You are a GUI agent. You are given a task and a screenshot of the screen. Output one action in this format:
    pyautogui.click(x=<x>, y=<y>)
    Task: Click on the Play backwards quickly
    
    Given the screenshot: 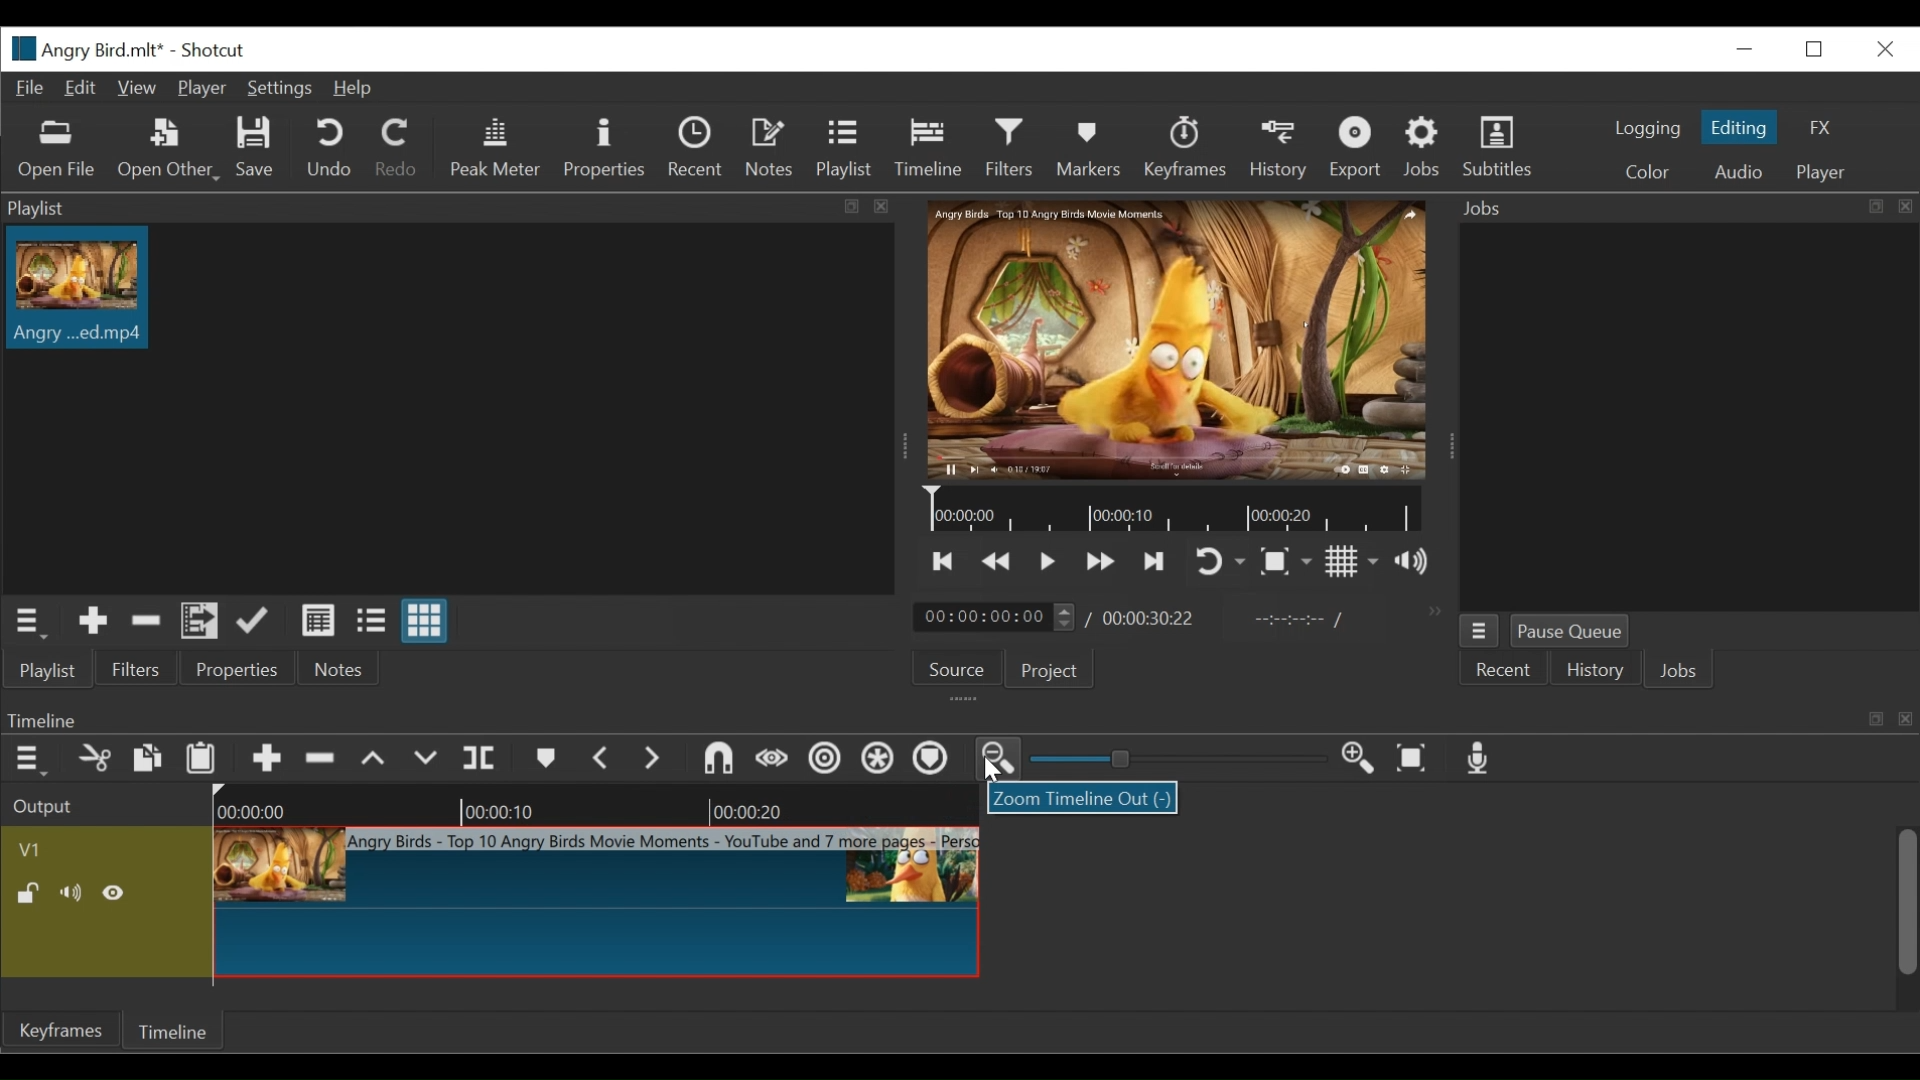 What is the action you would take?
    pyautogui.click(x=998, y=562)
    